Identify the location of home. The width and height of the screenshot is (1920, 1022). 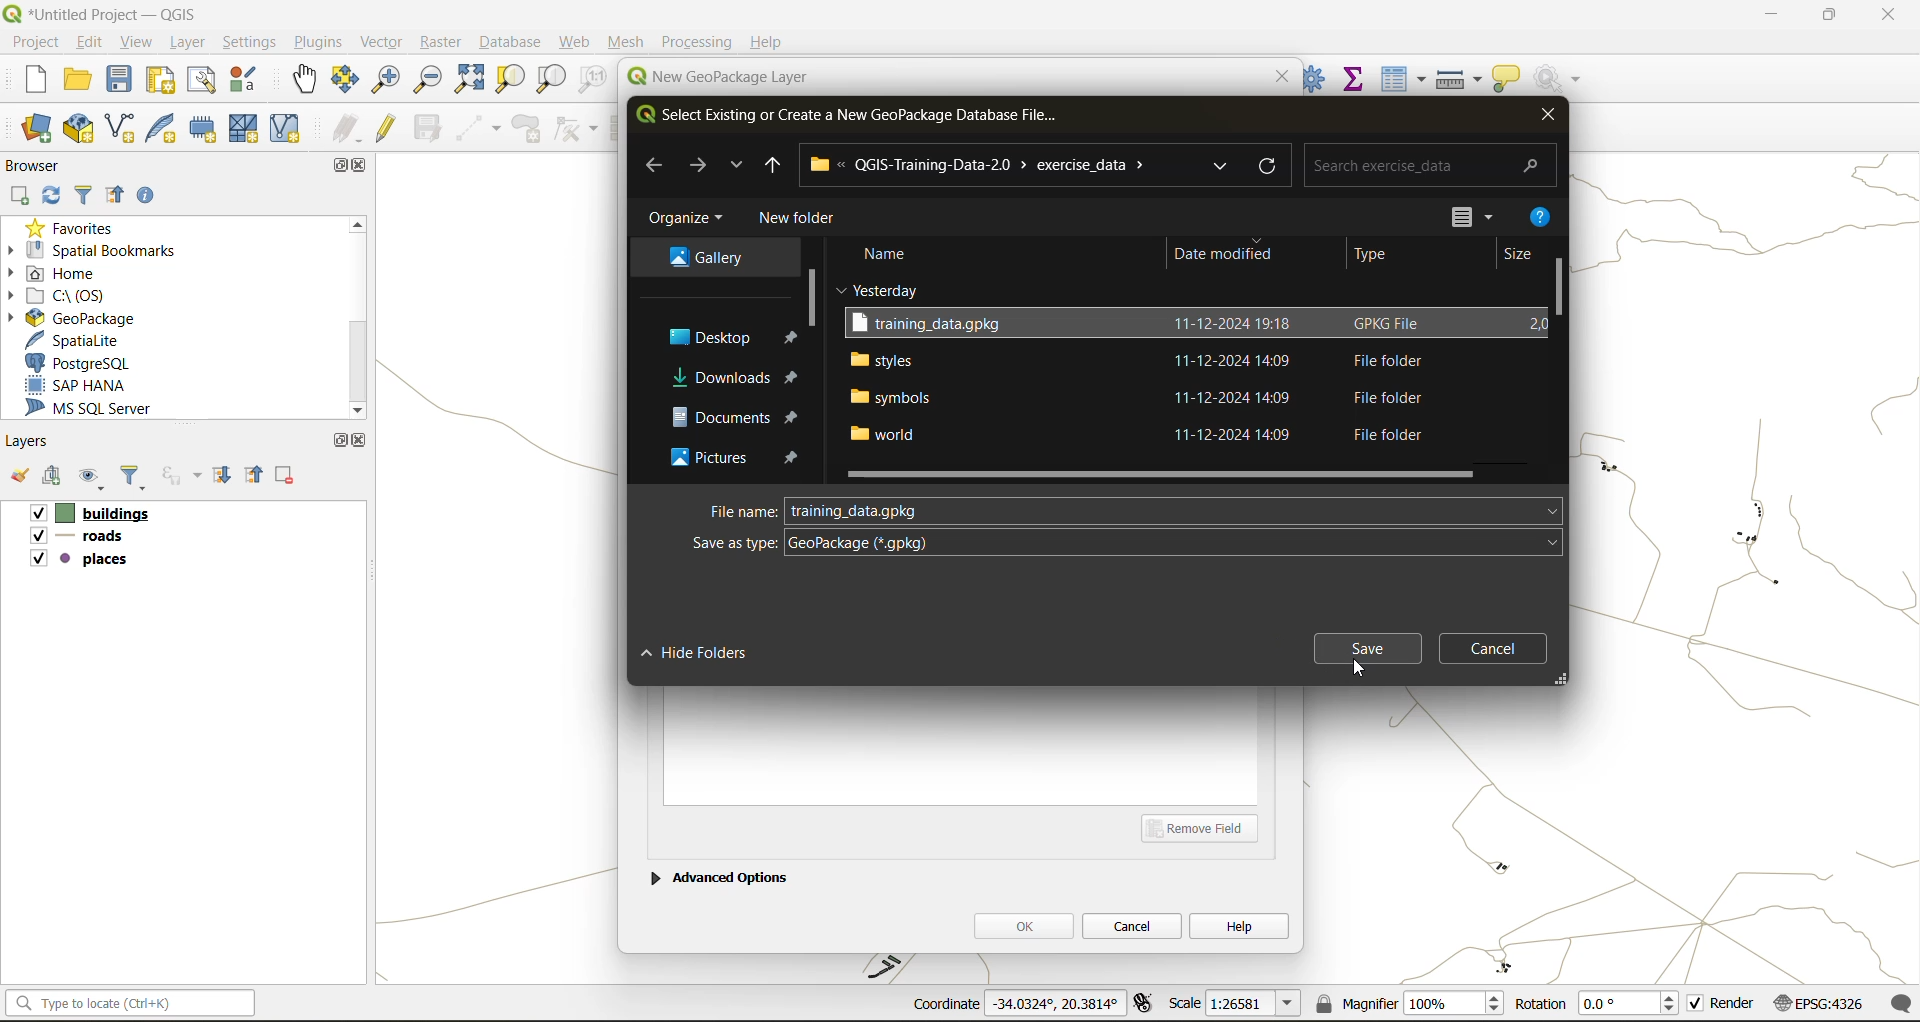
(60, 273).